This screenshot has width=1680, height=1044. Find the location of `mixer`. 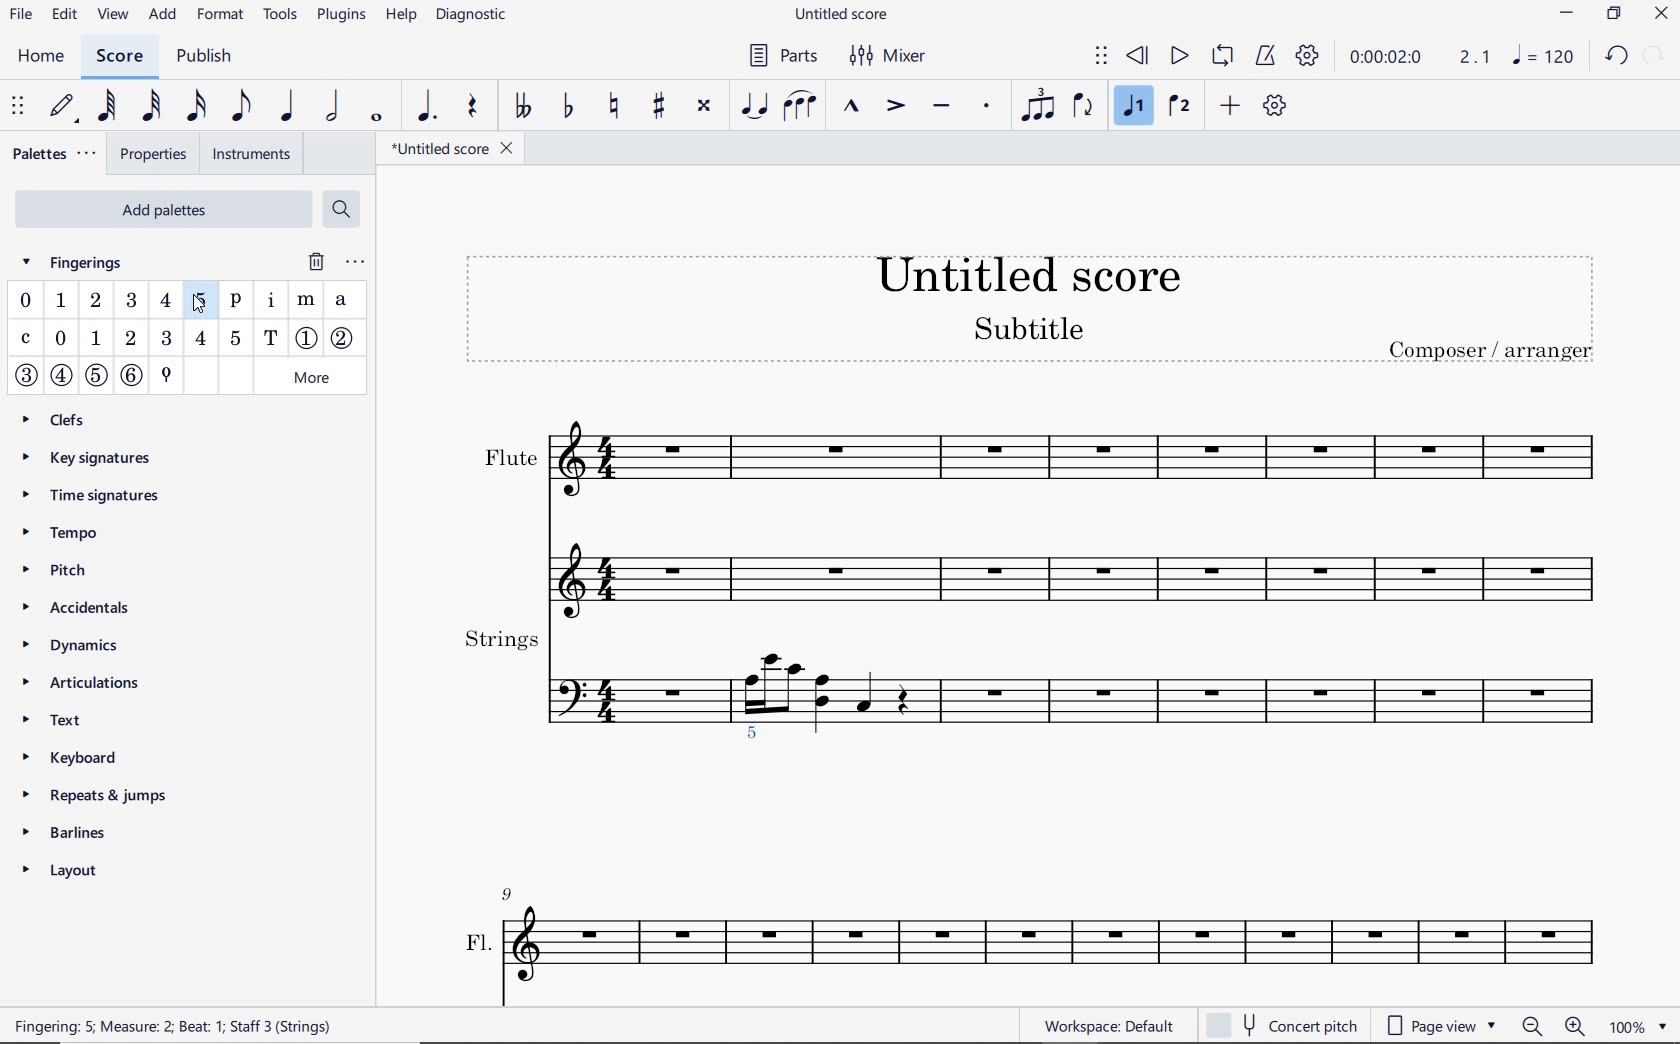

mixer is located at coordinates (887, 56).